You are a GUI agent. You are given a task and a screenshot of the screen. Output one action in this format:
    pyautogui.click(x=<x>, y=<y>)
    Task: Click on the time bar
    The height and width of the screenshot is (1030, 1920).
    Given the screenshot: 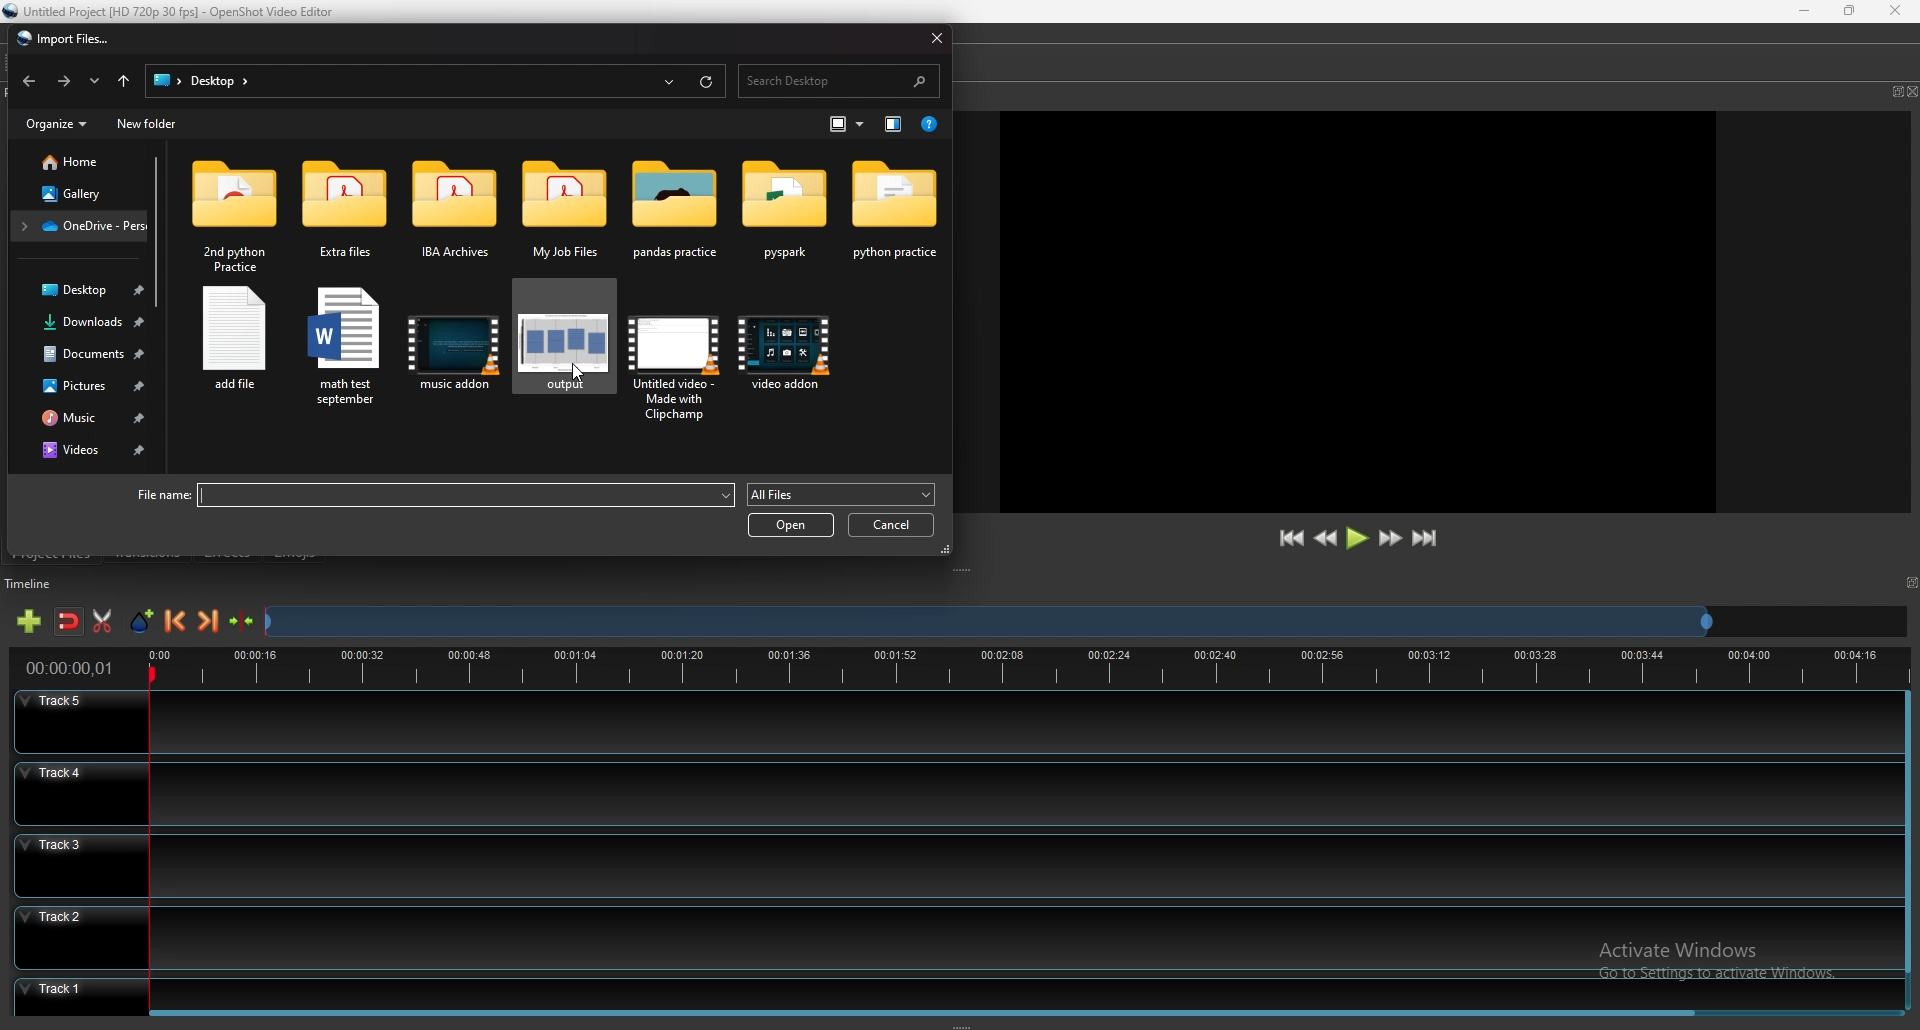 What is the action you would take?
    pyautogui.click(x=1029, y=669)
    